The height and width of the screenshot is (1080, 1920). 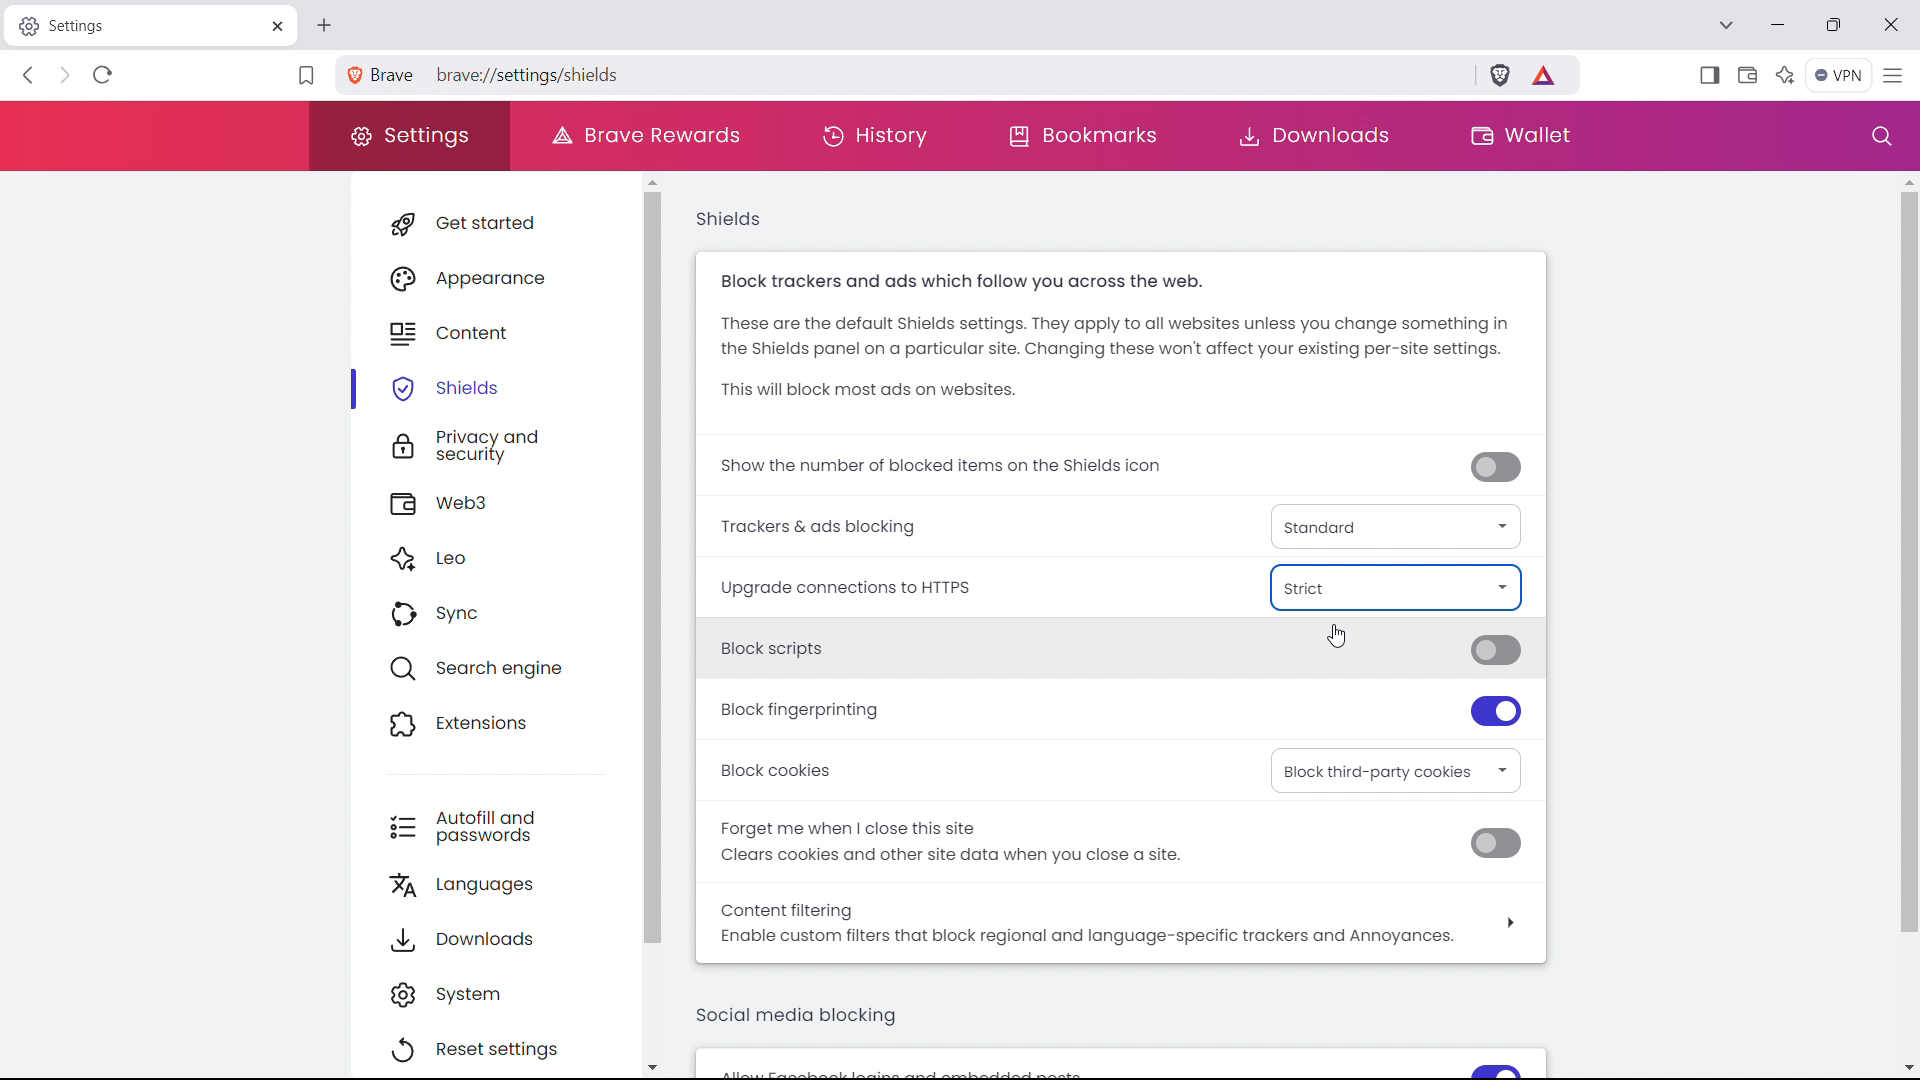 I want to click on privacy and security, so click(x=506, y=444).